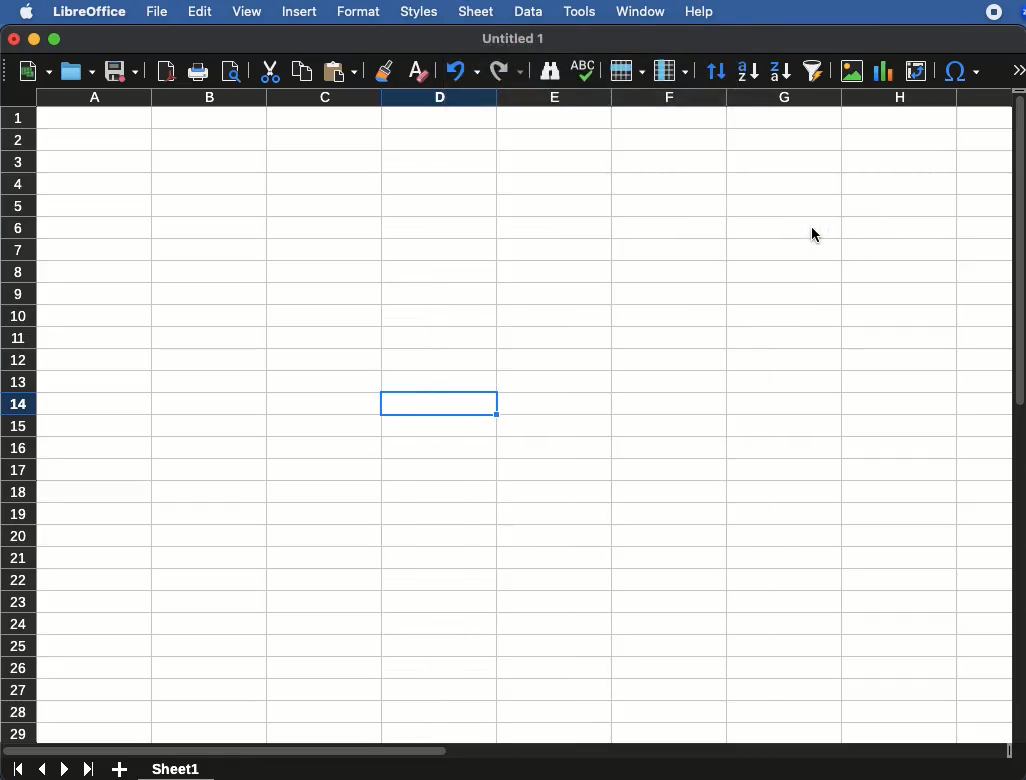 This screenshot has height=780, width=1026. What do you see at coordinates (515, 39) in the screenshot?
I see `untitled 1` at bounding box center [515, 39].